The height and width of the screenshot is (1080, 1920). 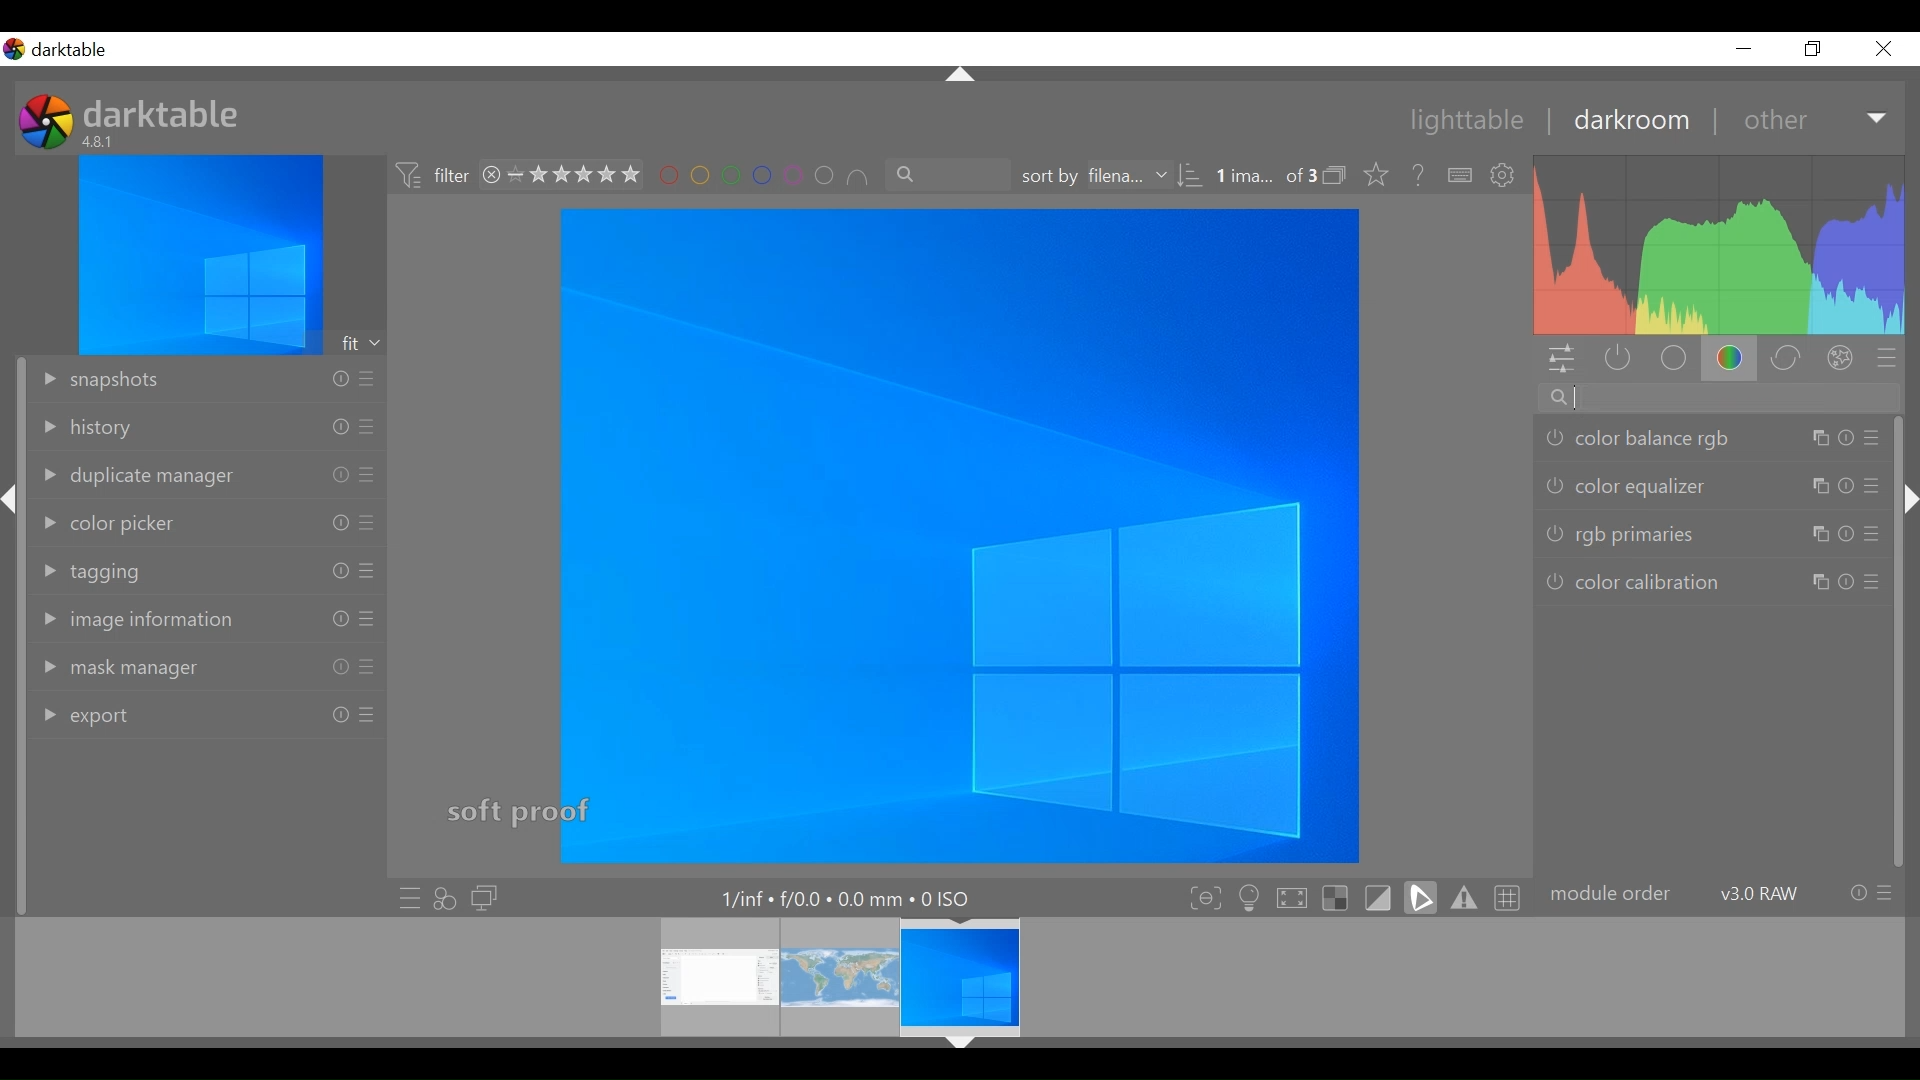 I want to click on other, so click(x=1773, y=121).